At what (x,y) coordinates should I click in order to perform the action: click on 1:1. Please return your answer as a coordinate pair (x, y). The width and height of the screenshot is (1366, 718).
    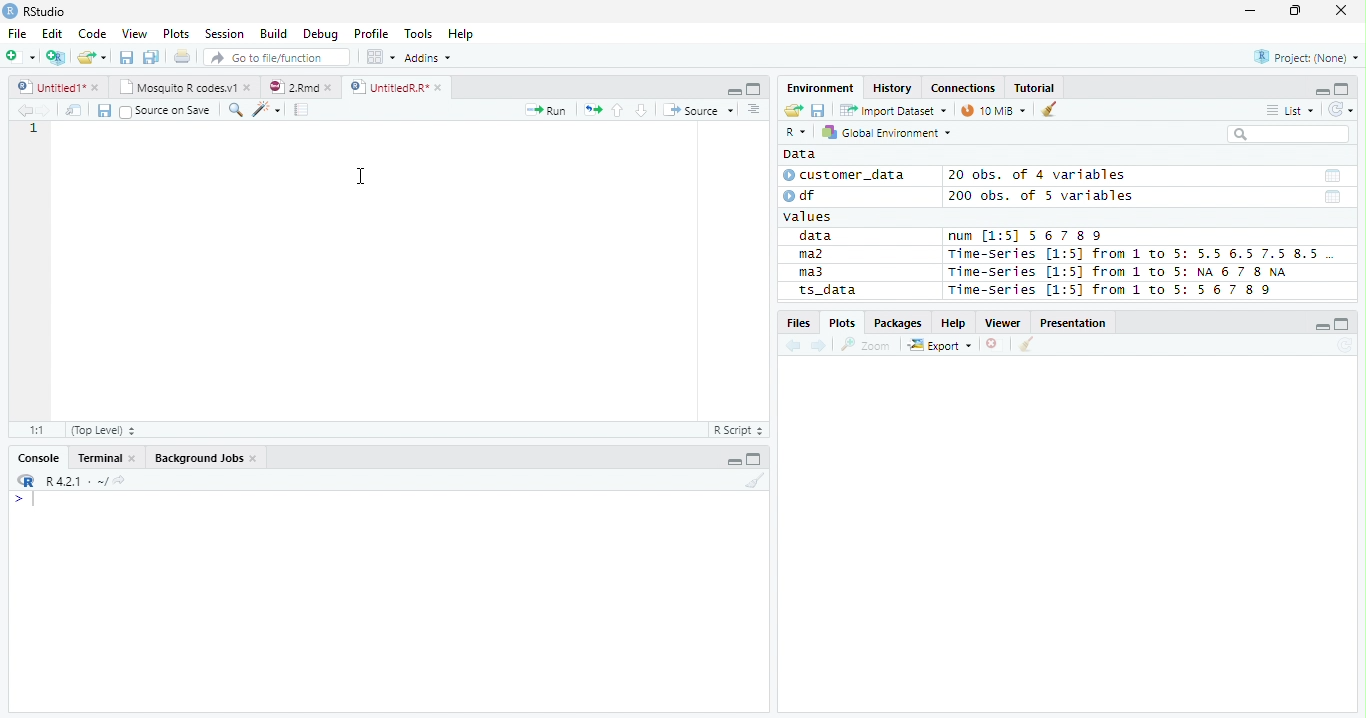
    Looking at the image, I should click on (37, 430).